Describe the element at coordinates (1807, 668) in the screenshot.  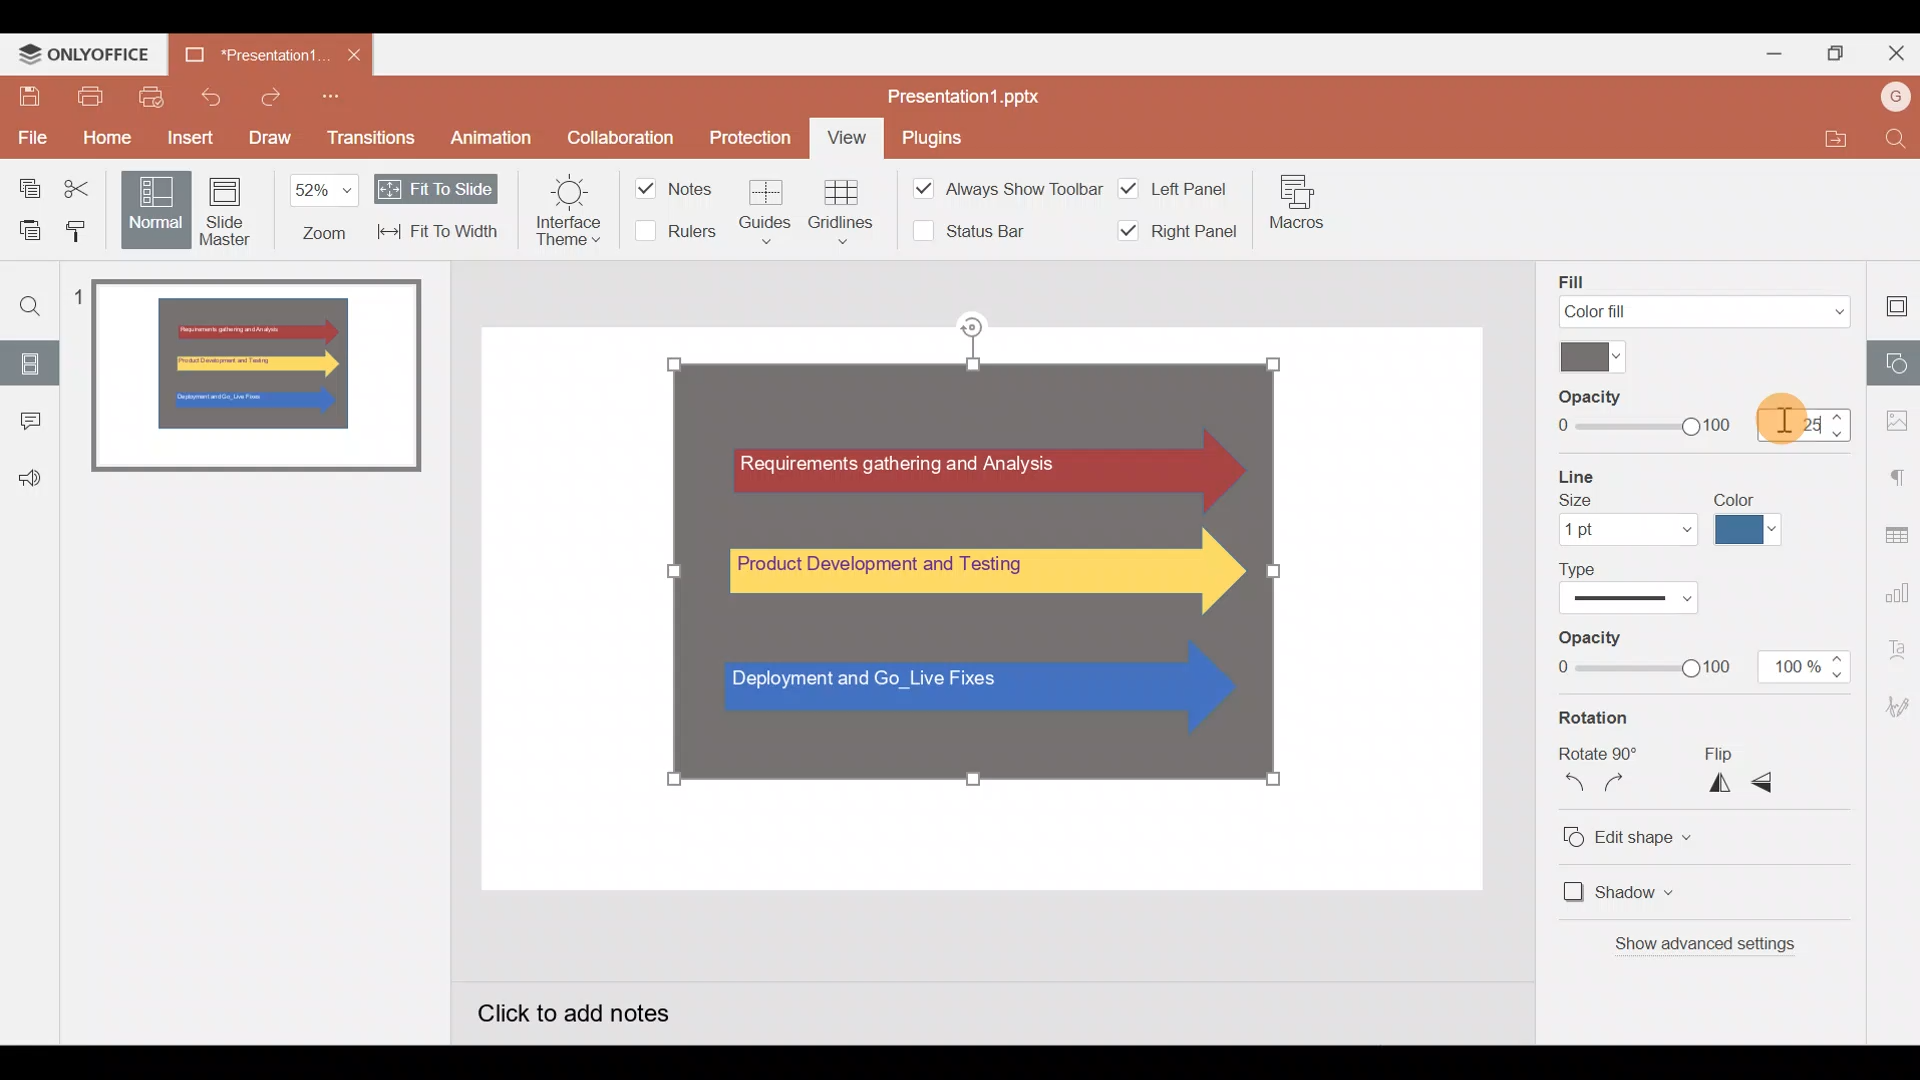
I see `Opacity % - 100%` at that location.